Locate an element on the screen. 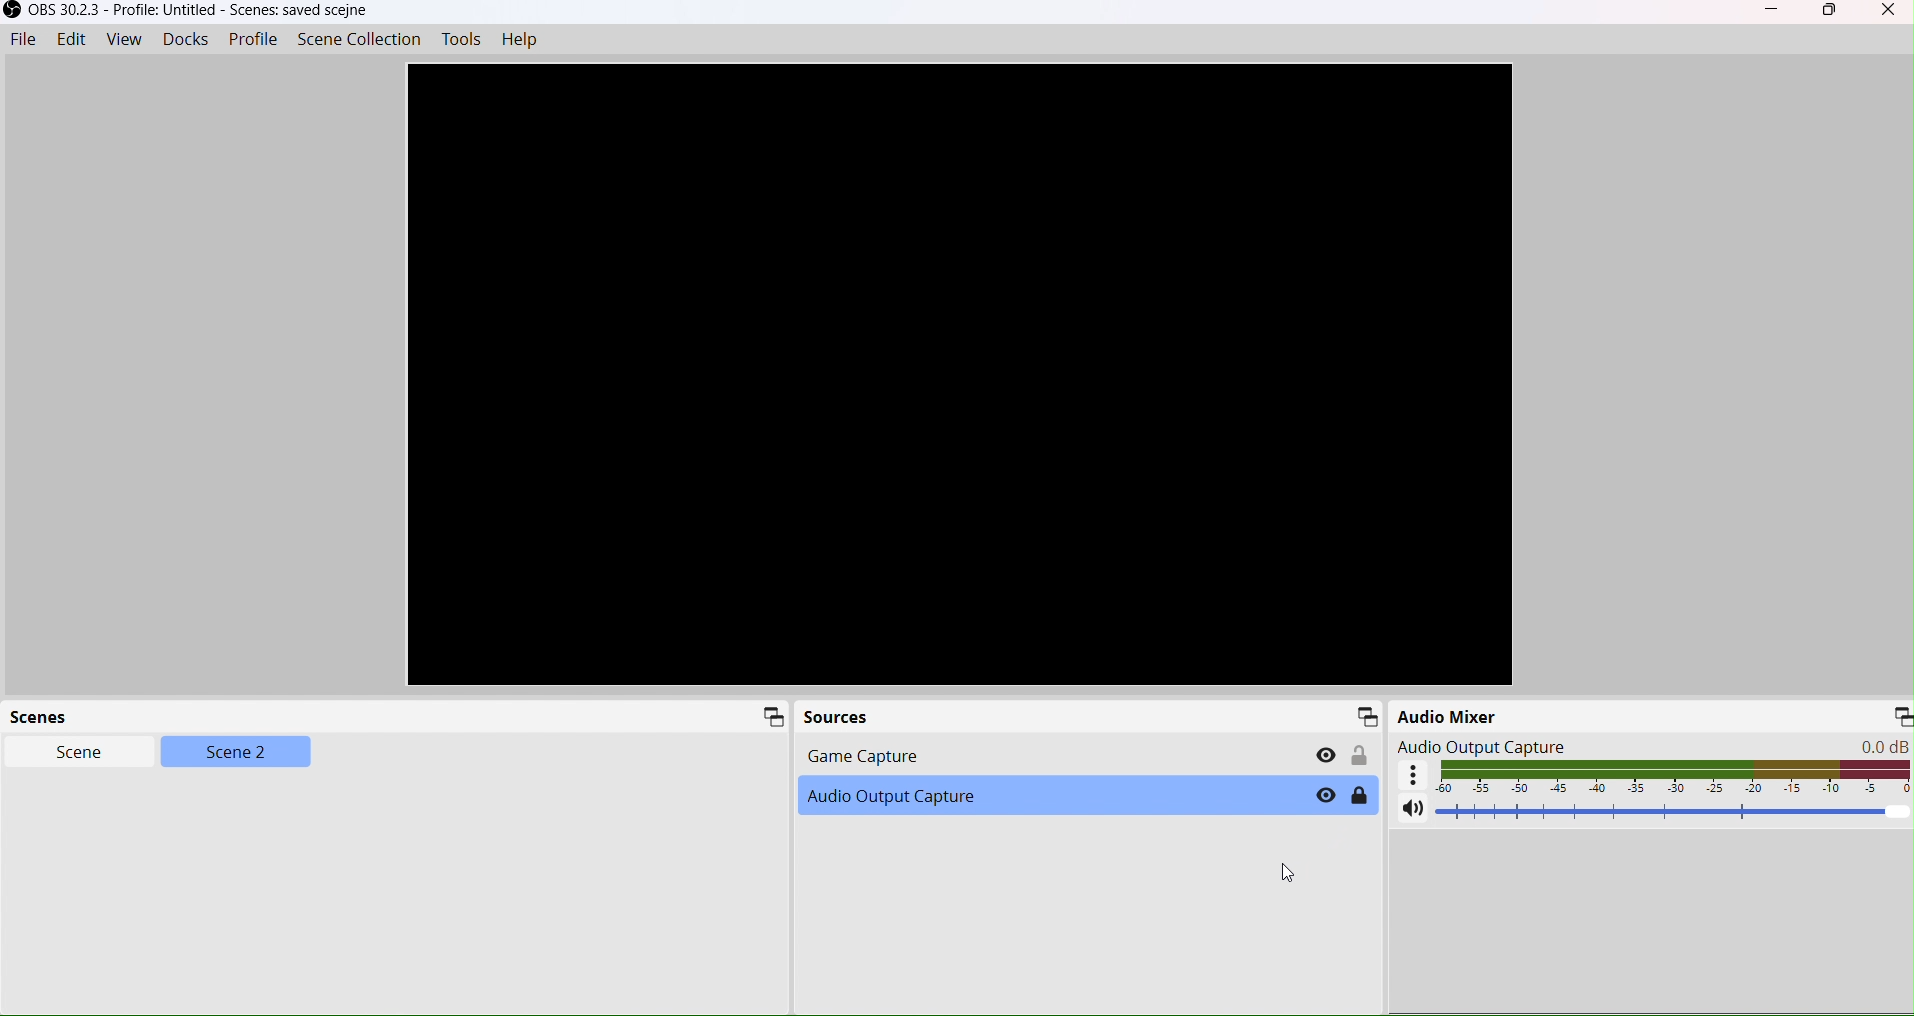 Image resolution: width=1914 pixels, height=1016 pixels. Minimize is located at coordinates (1772, 11).